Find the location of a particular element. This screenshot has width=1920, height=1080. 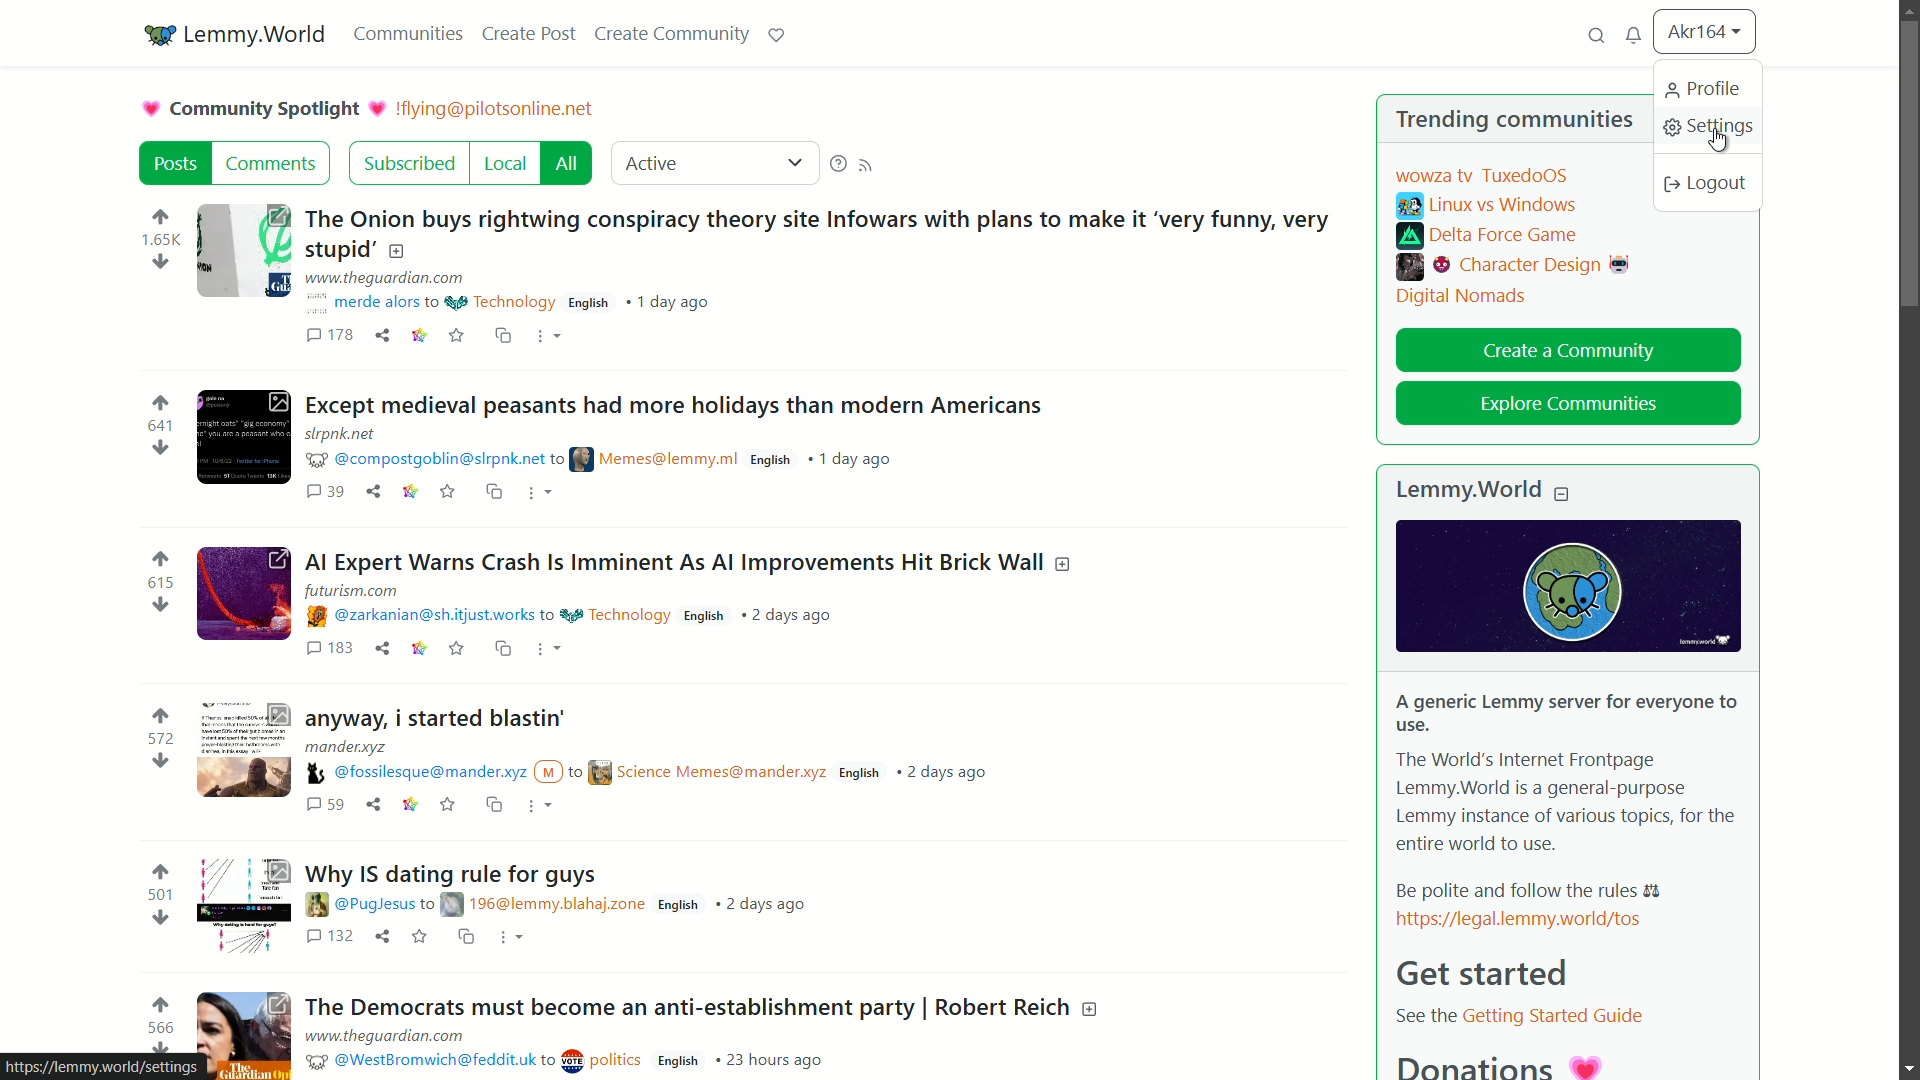

number of votes is located at coordinates (159, 426).